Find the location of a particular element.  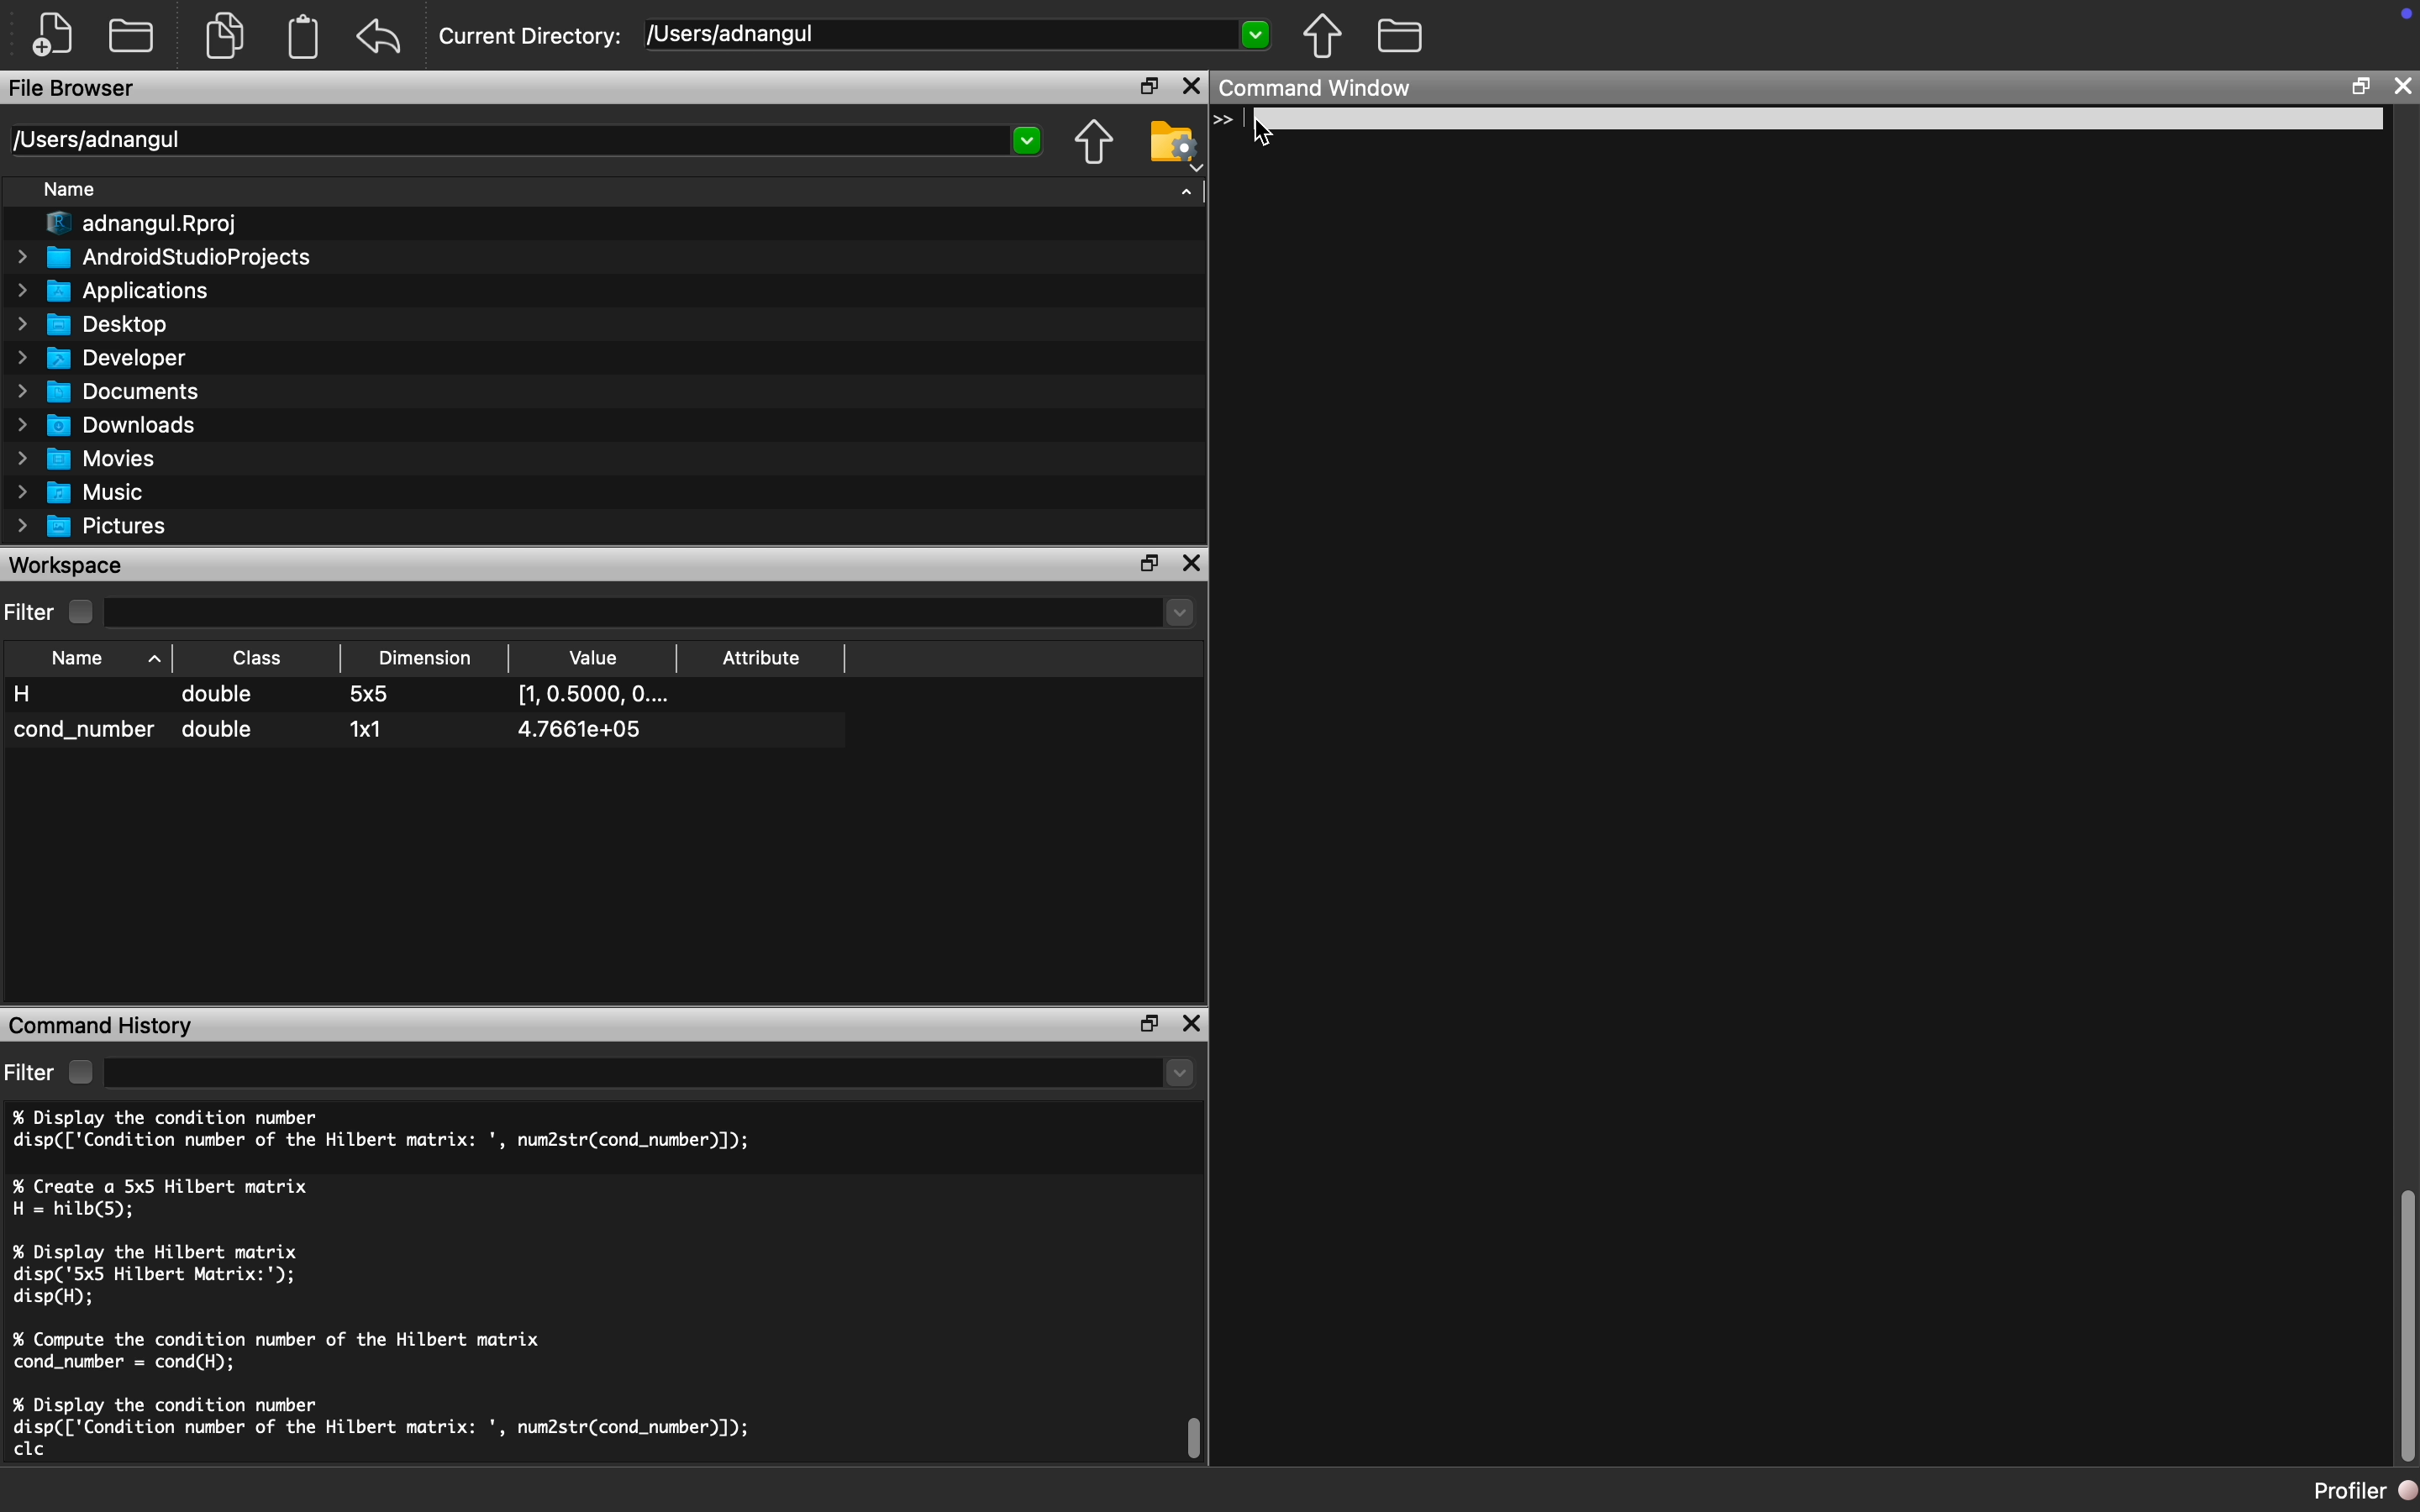

Command Window is located at coordinates (1320, 89).